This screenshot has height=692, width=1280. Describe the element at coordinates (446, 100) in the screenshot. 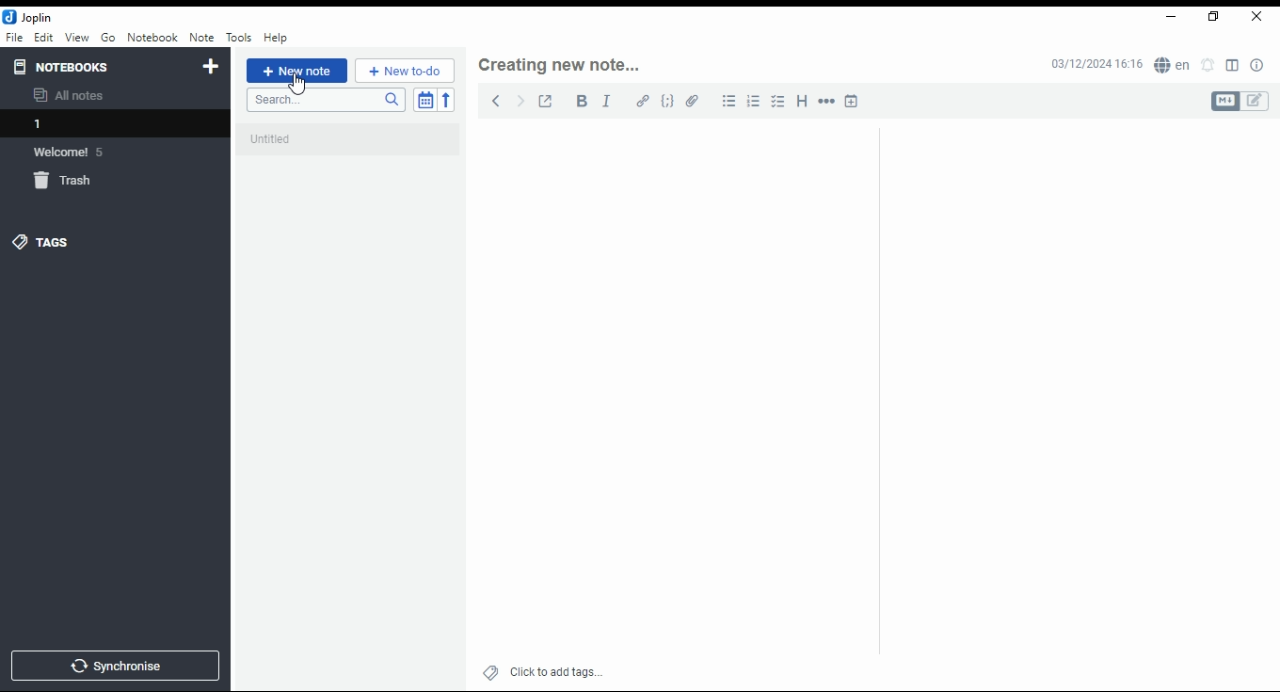

I see `reverse sort order` at that location.